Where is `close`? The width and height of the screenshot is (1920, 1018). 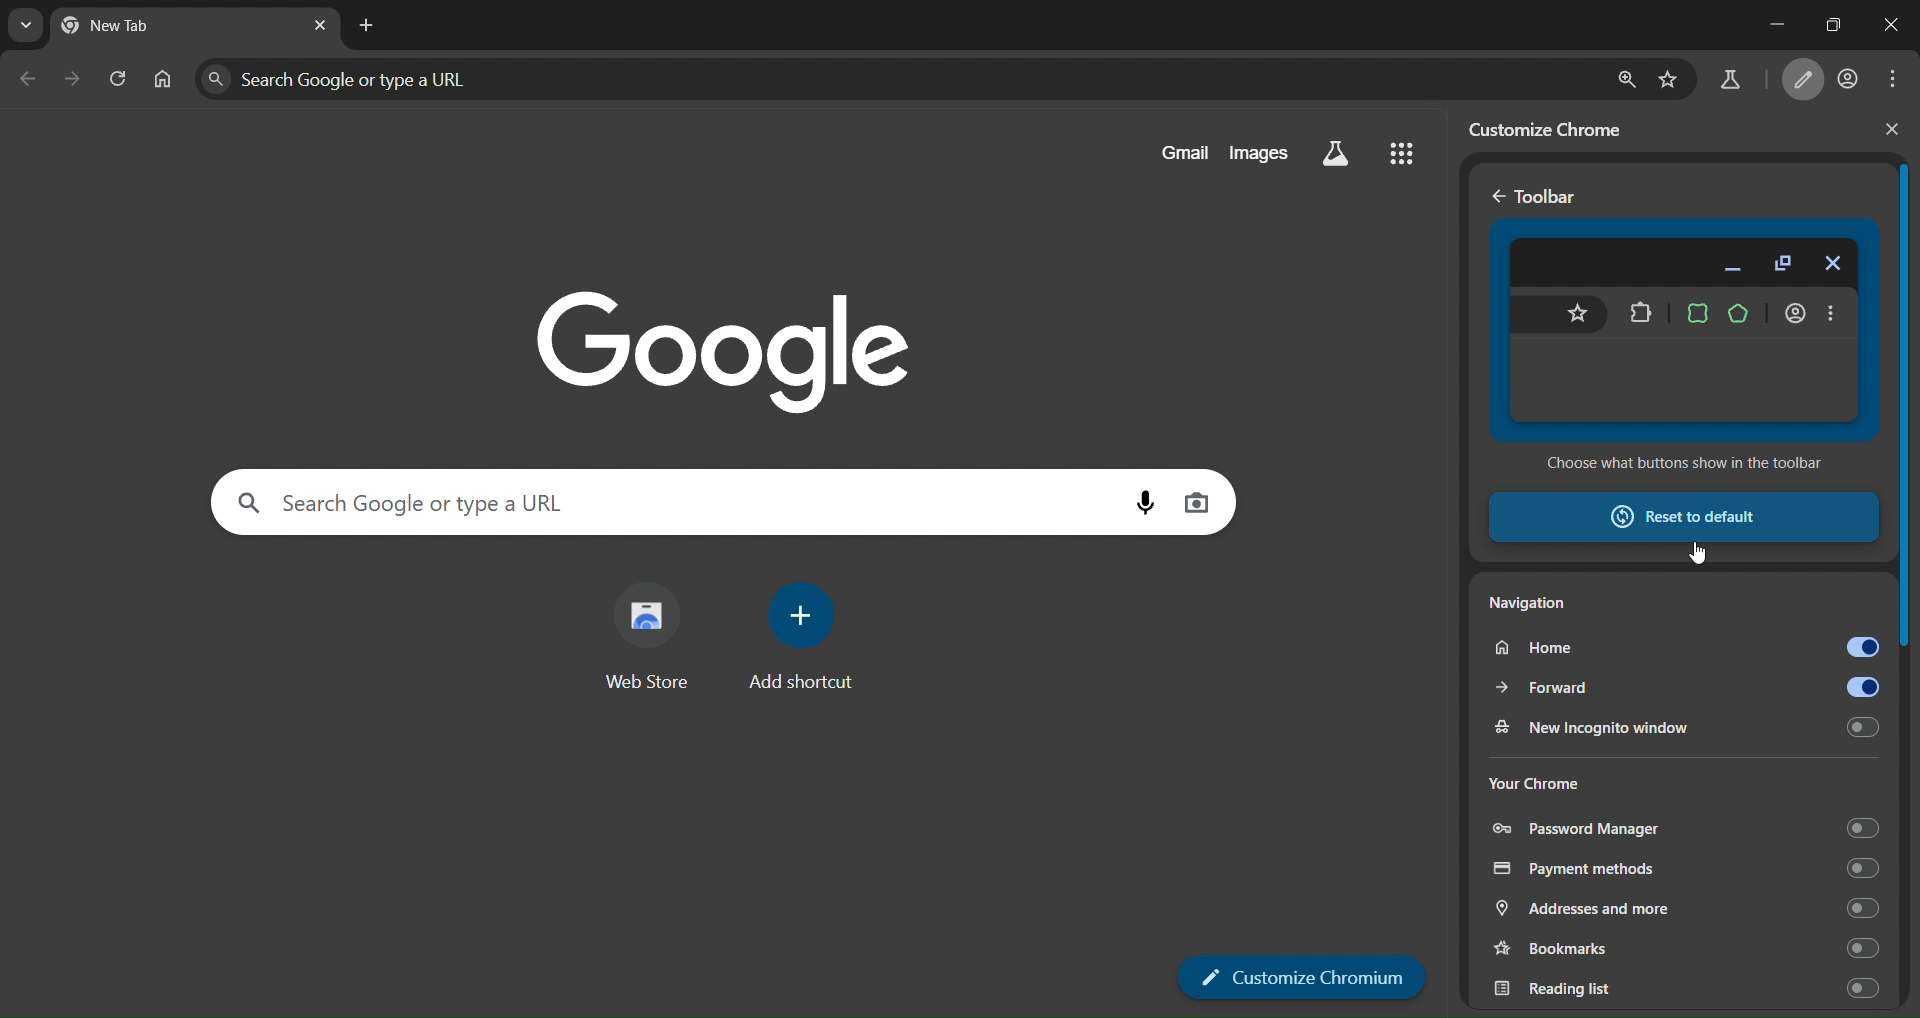
close is located at coordinates (1893, 28).